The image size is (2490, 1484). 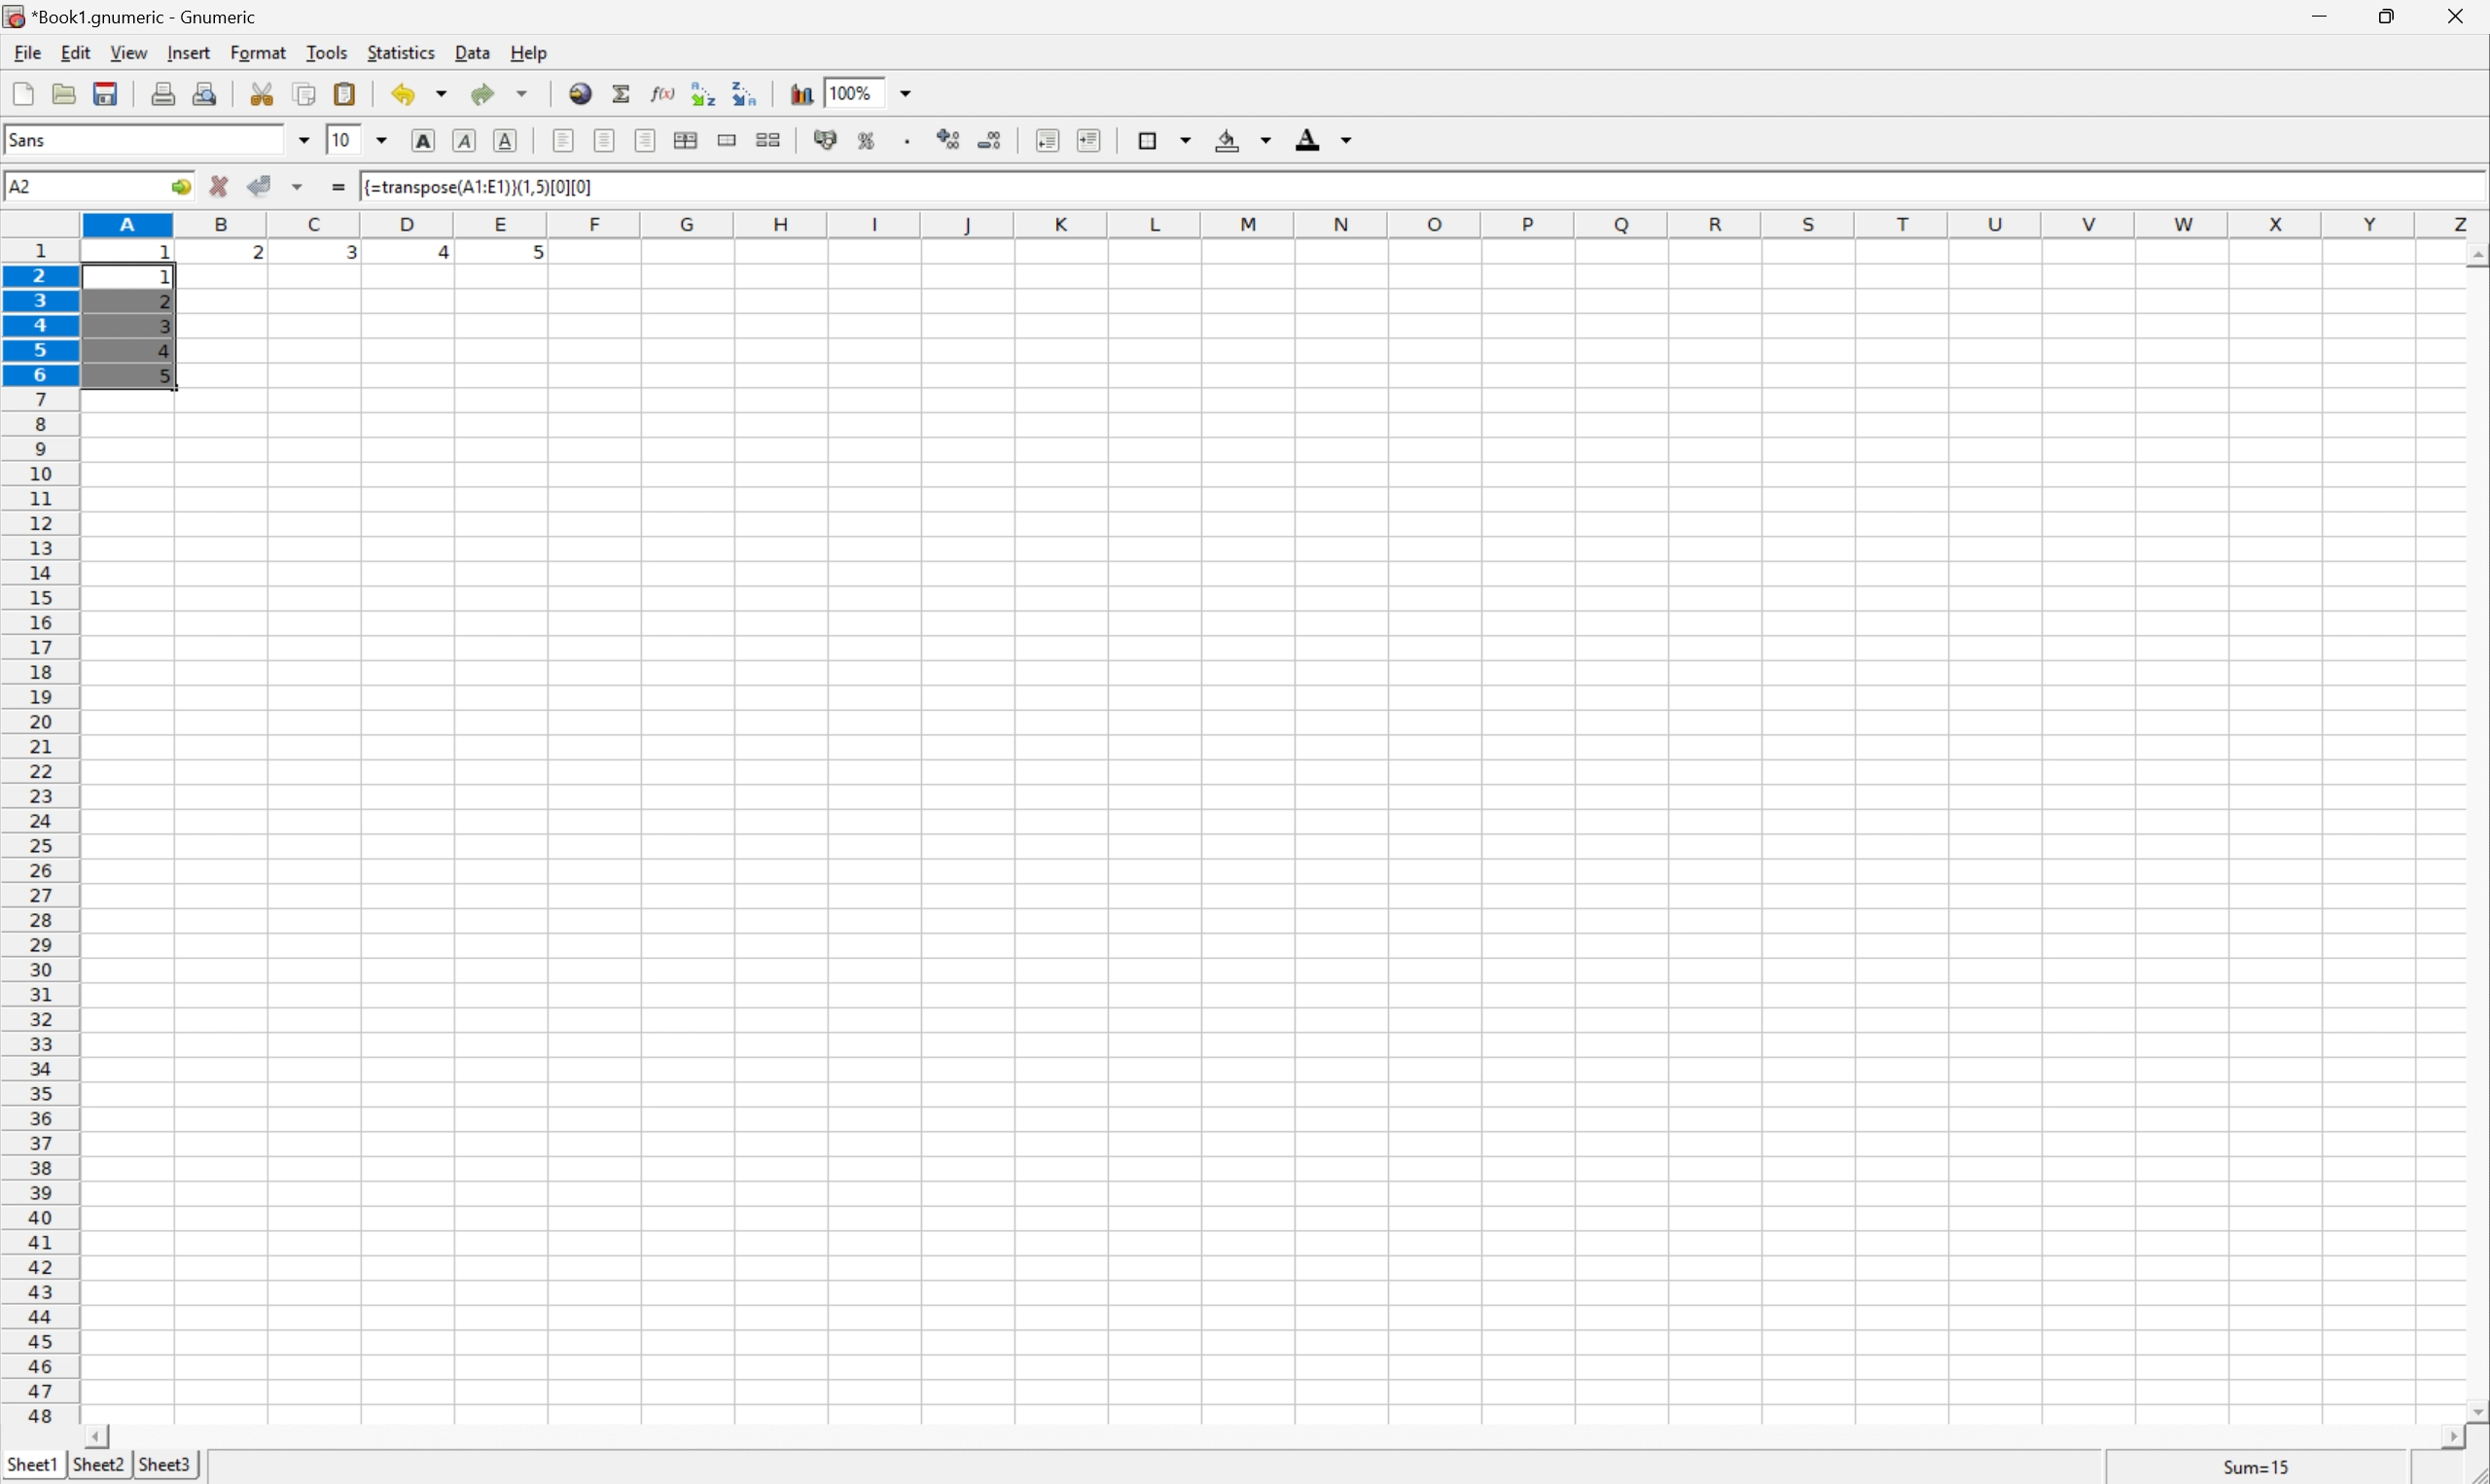 What do you see at coordinates (420, 92) in the screenshot?
I see `undo` at bounding box center [420, 92].